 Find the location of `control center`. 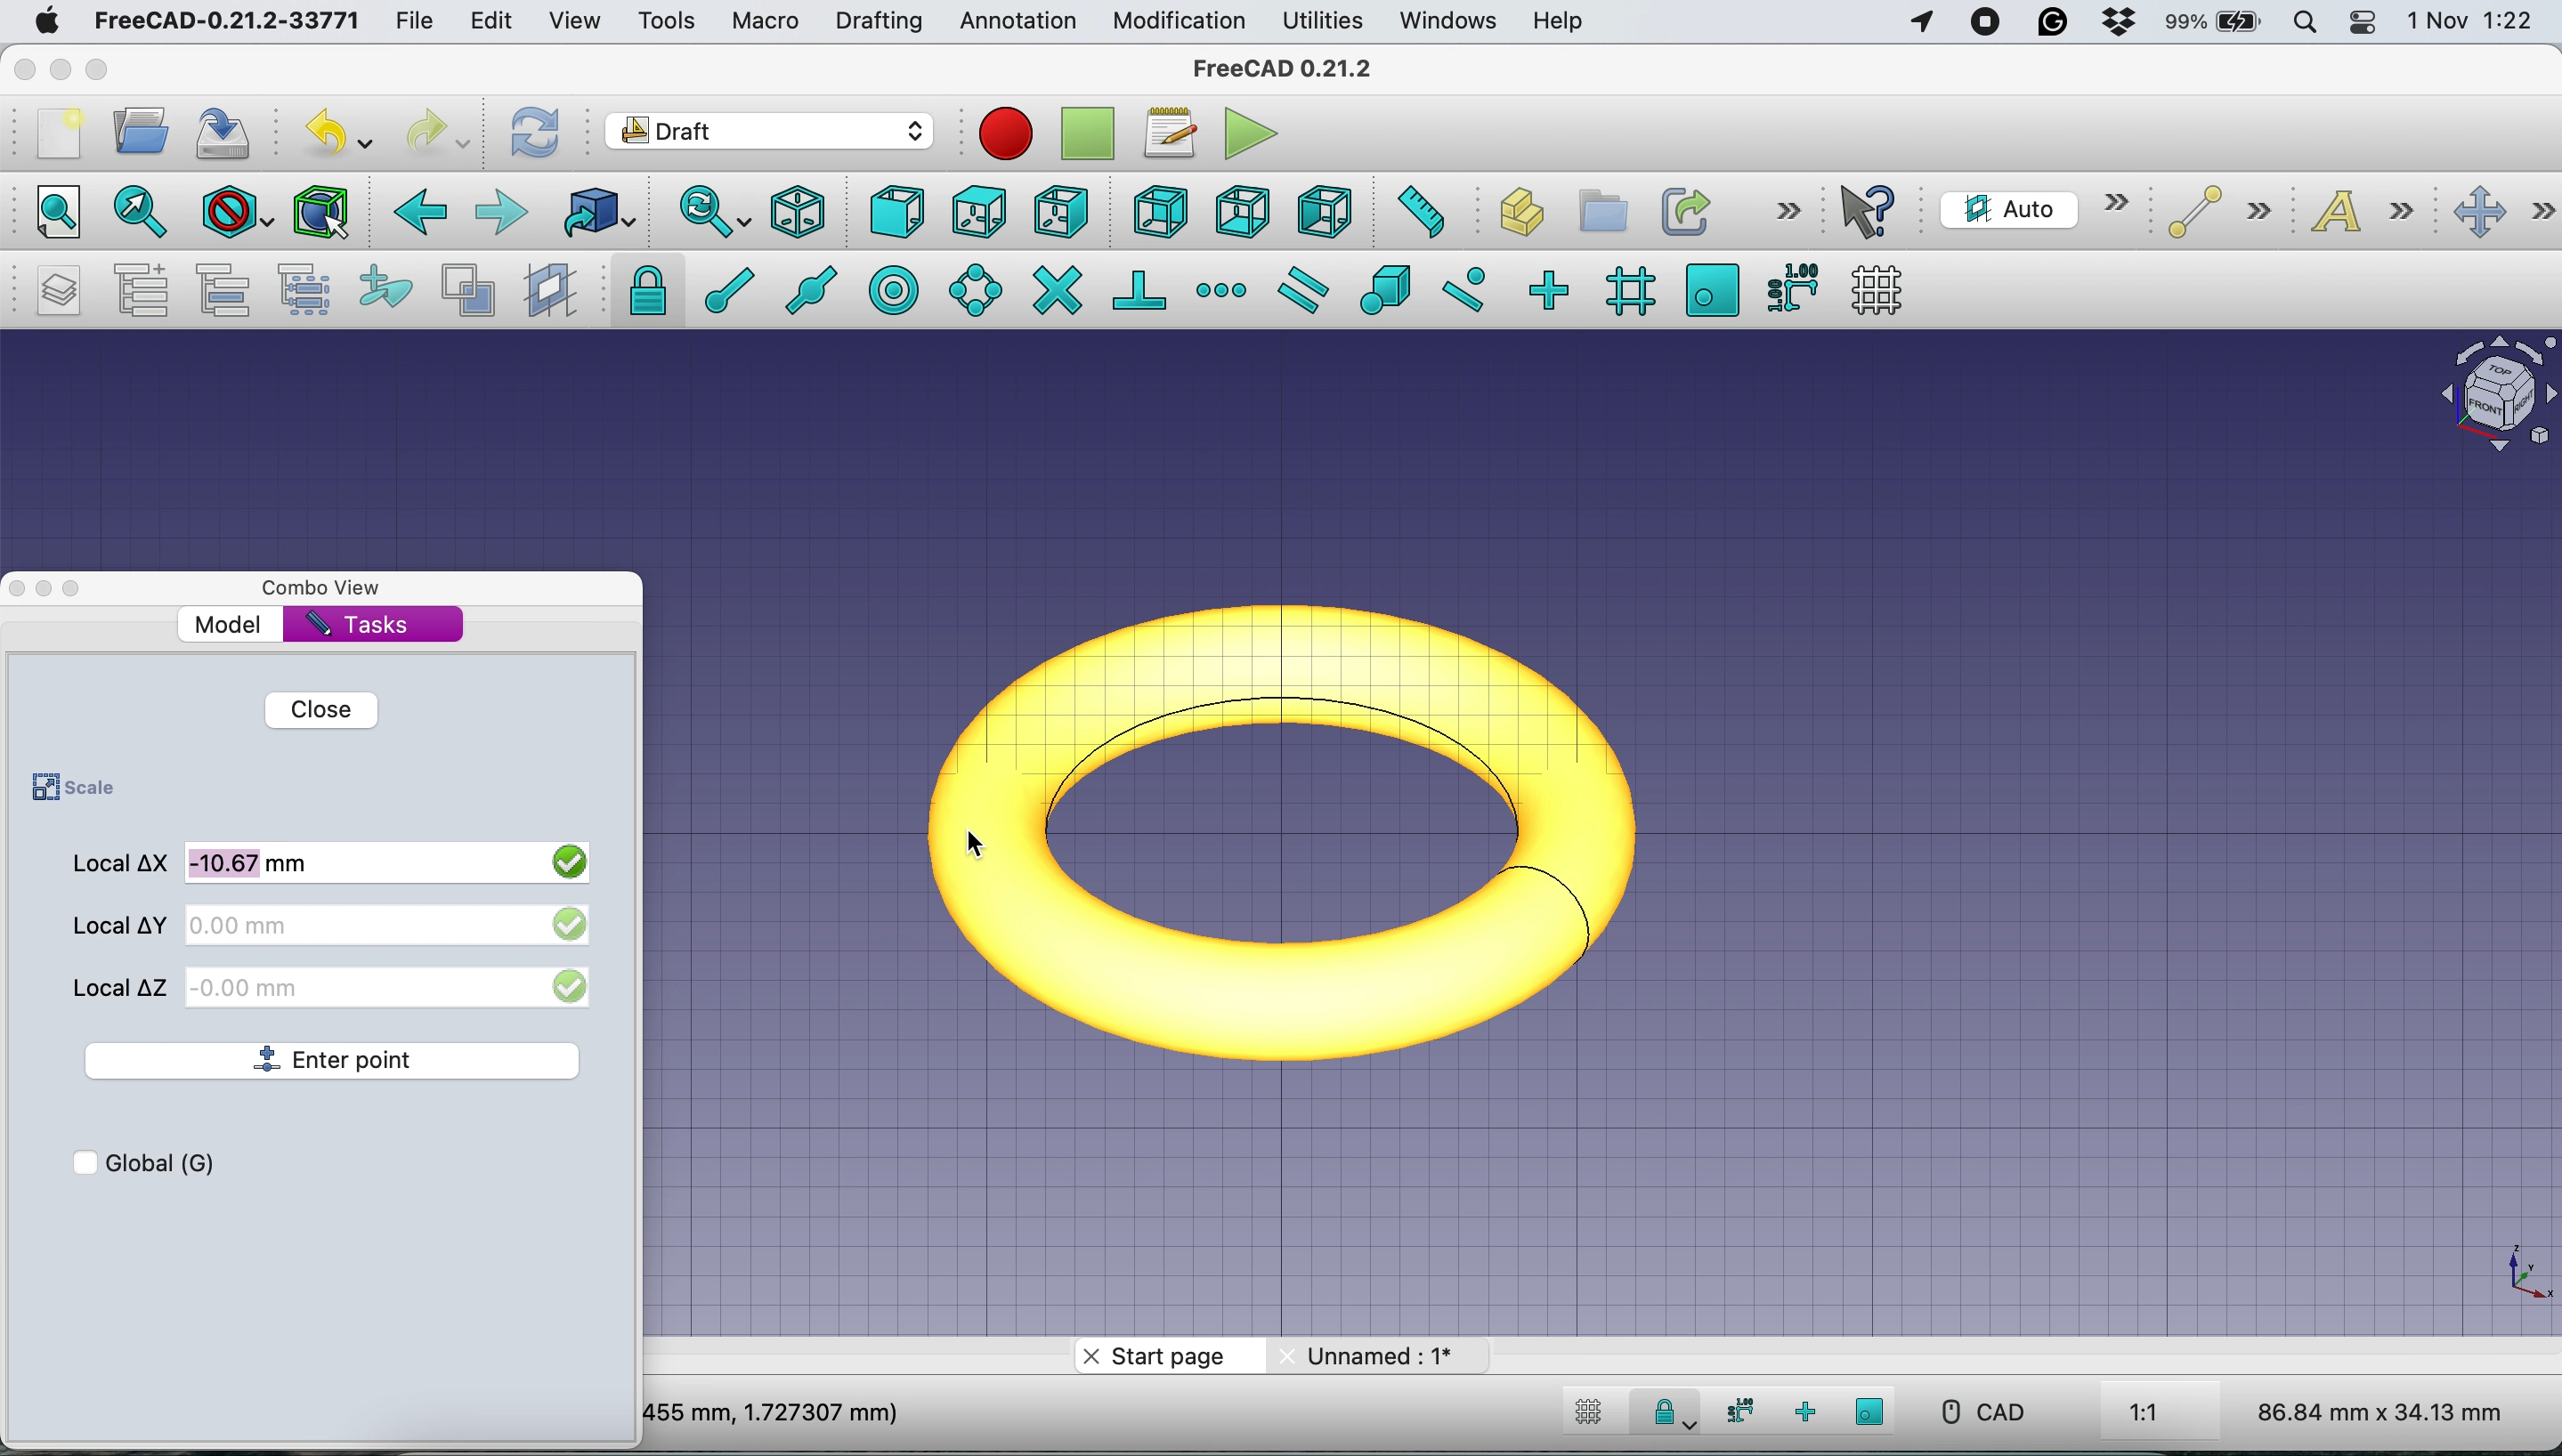

control center is located at coordinates (2362, 25).